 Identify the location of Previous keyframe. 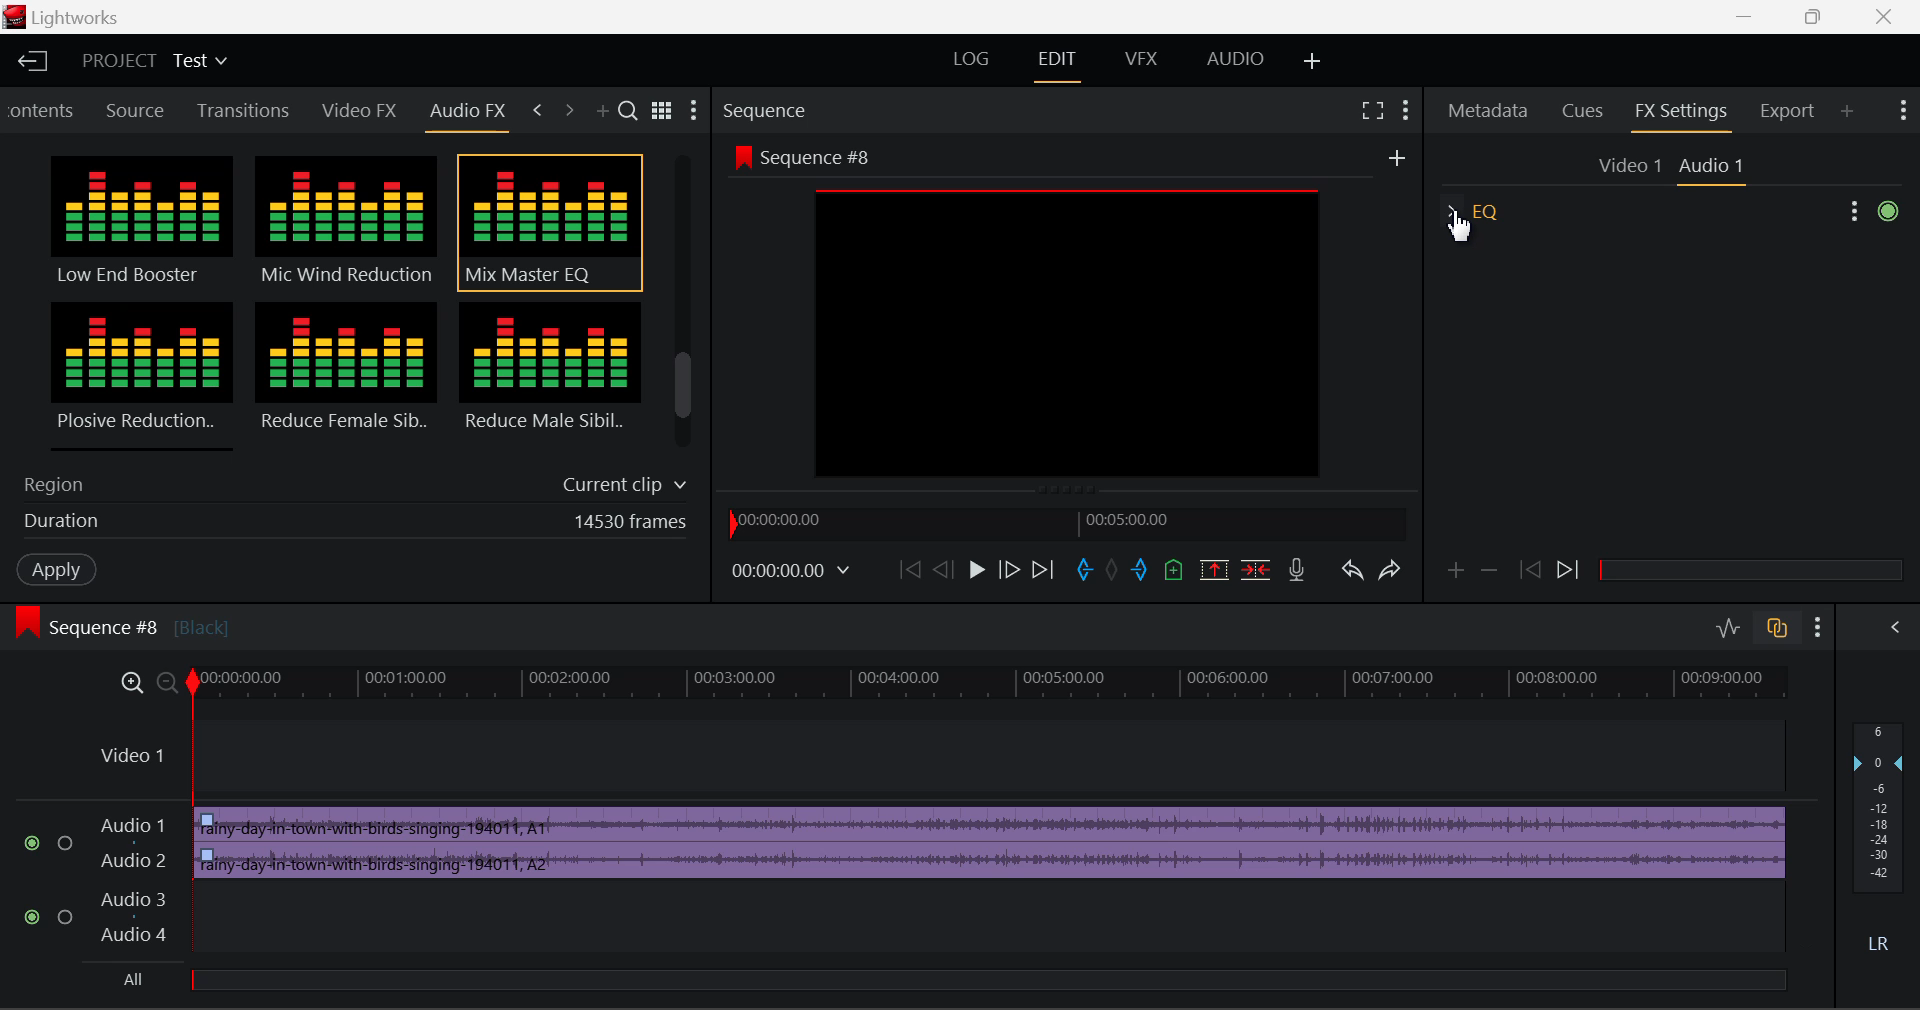
(1534, 571).